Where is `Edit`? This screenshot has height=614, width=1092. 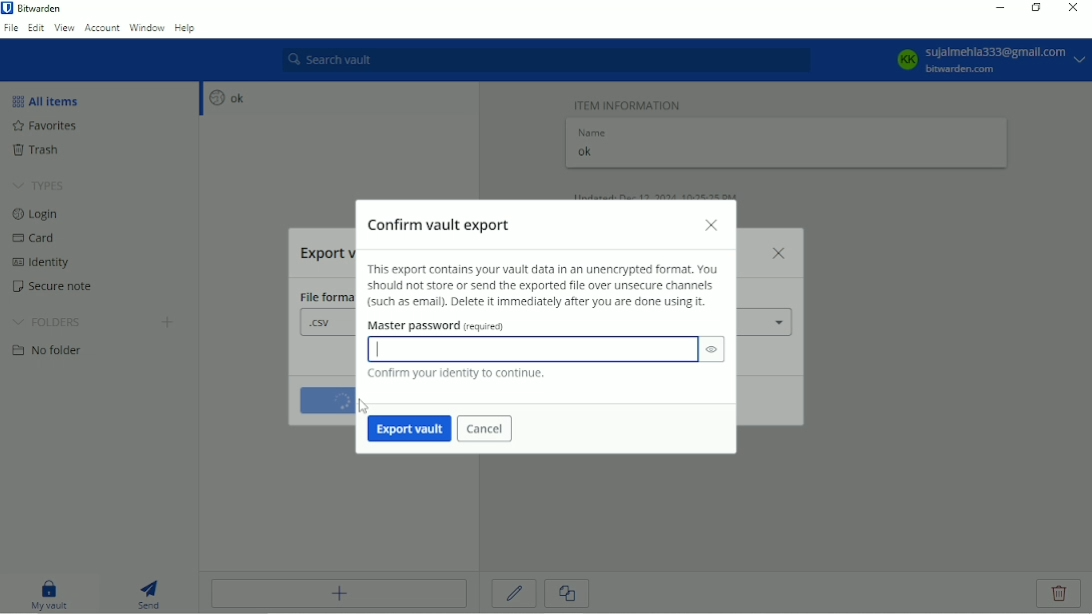
Edit is located at coordinates (515, 593).